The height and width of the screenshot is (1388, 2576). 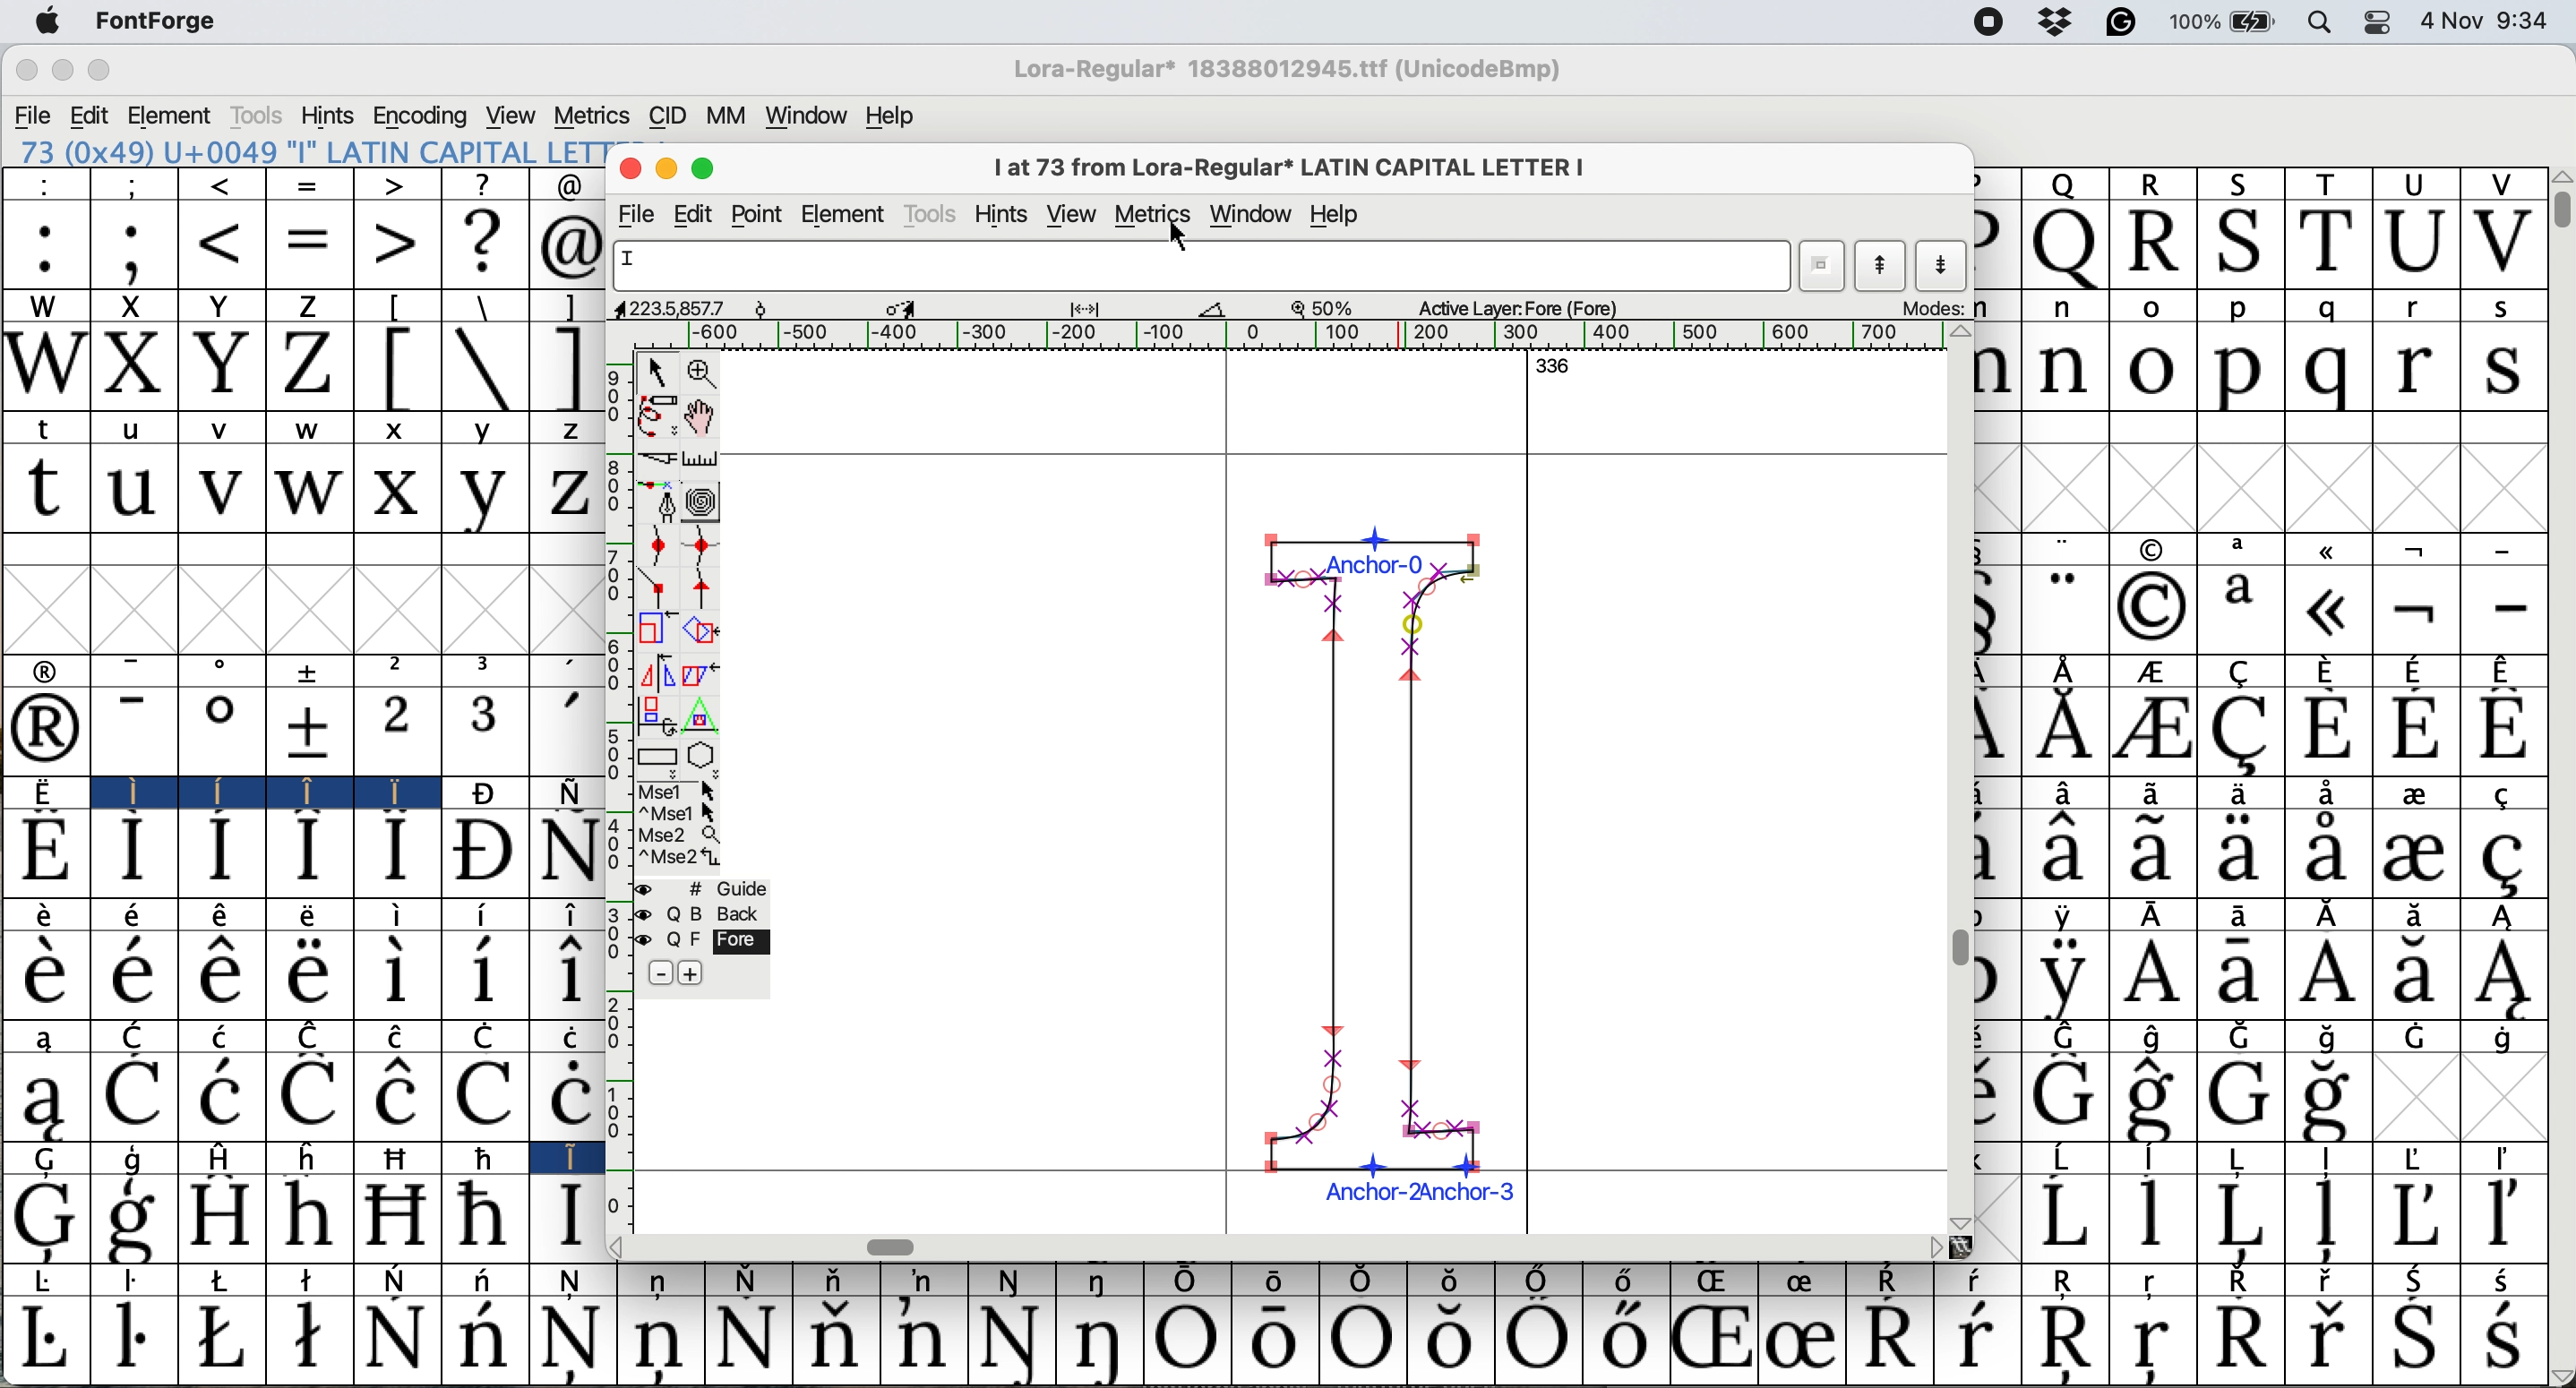 What do you see at coordinates (2325, 729) in the screenshot?
I see `Symbol` at bounding box center [2325, 729].